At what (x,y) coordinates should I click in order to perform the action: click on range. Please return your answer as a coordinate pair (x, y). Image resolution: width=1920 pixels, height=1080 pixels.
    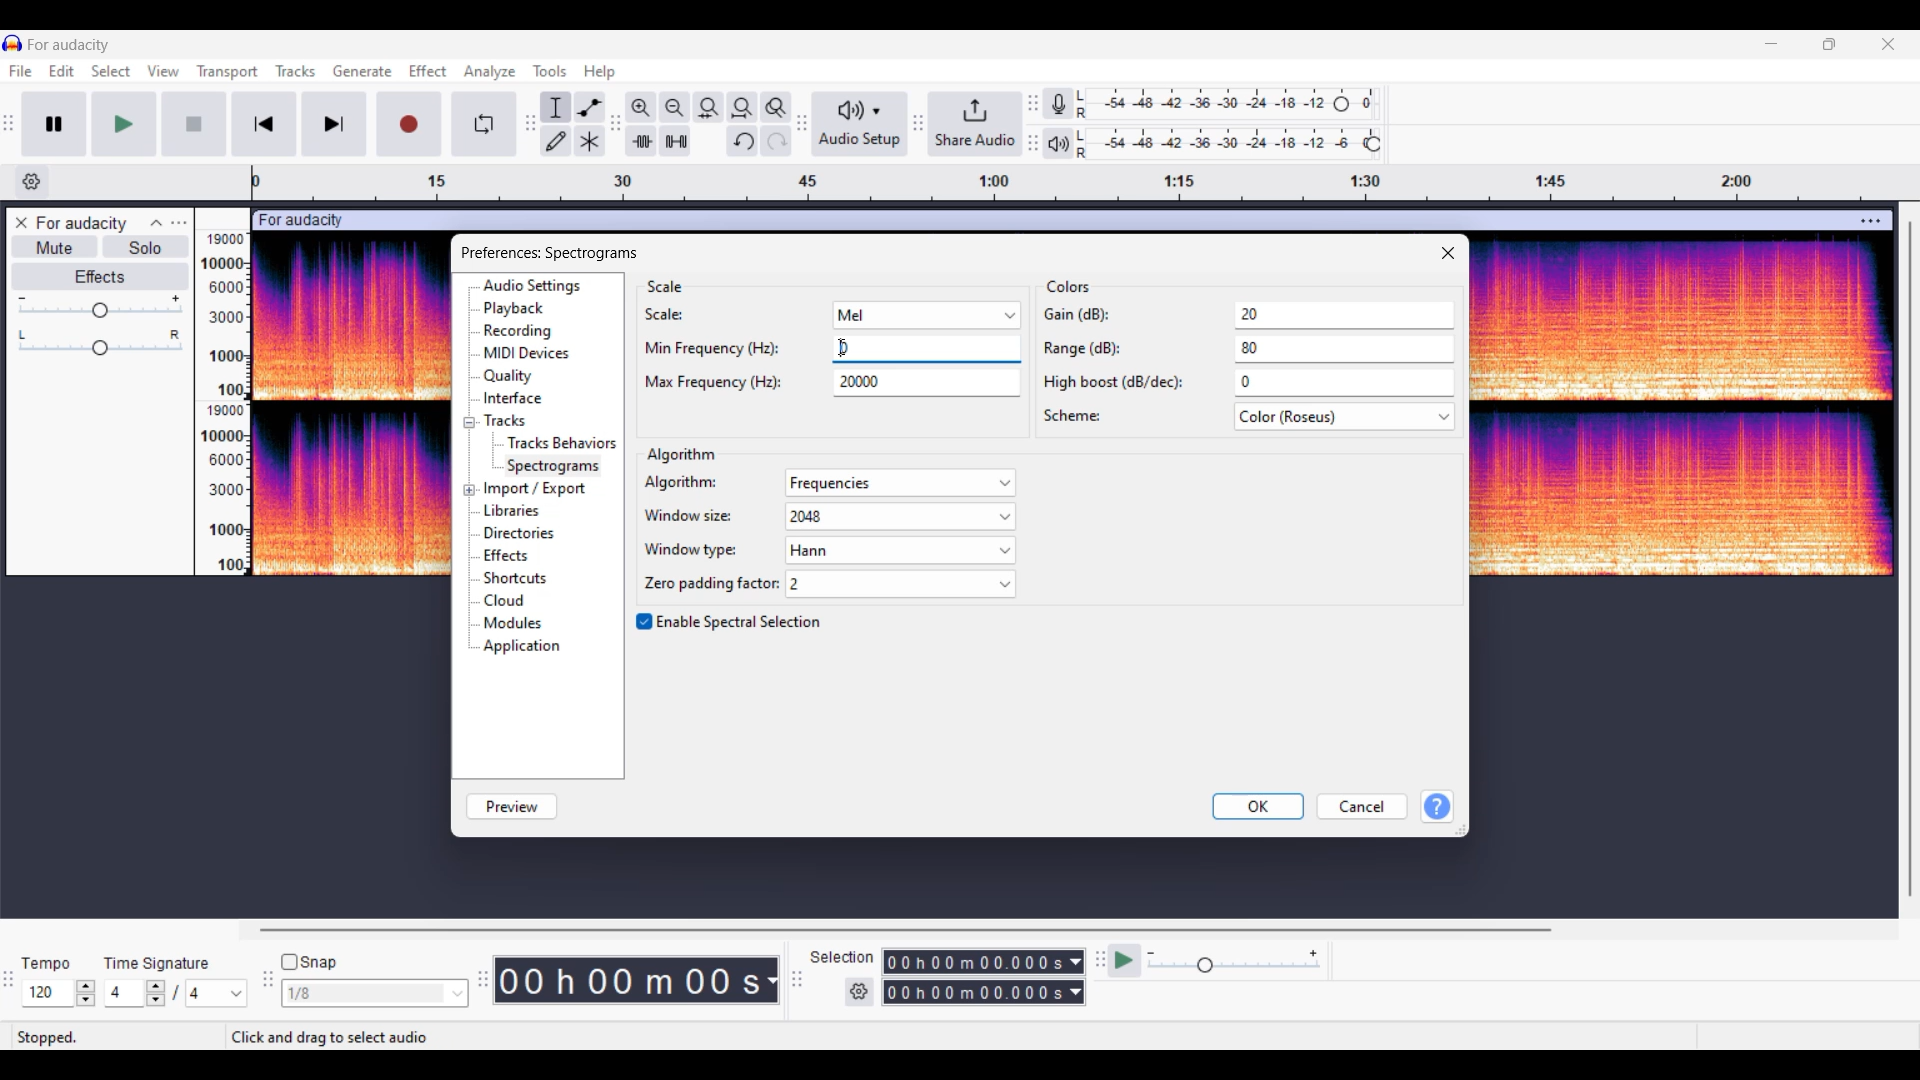
    Looking at the image, I should click on (1246, 353).